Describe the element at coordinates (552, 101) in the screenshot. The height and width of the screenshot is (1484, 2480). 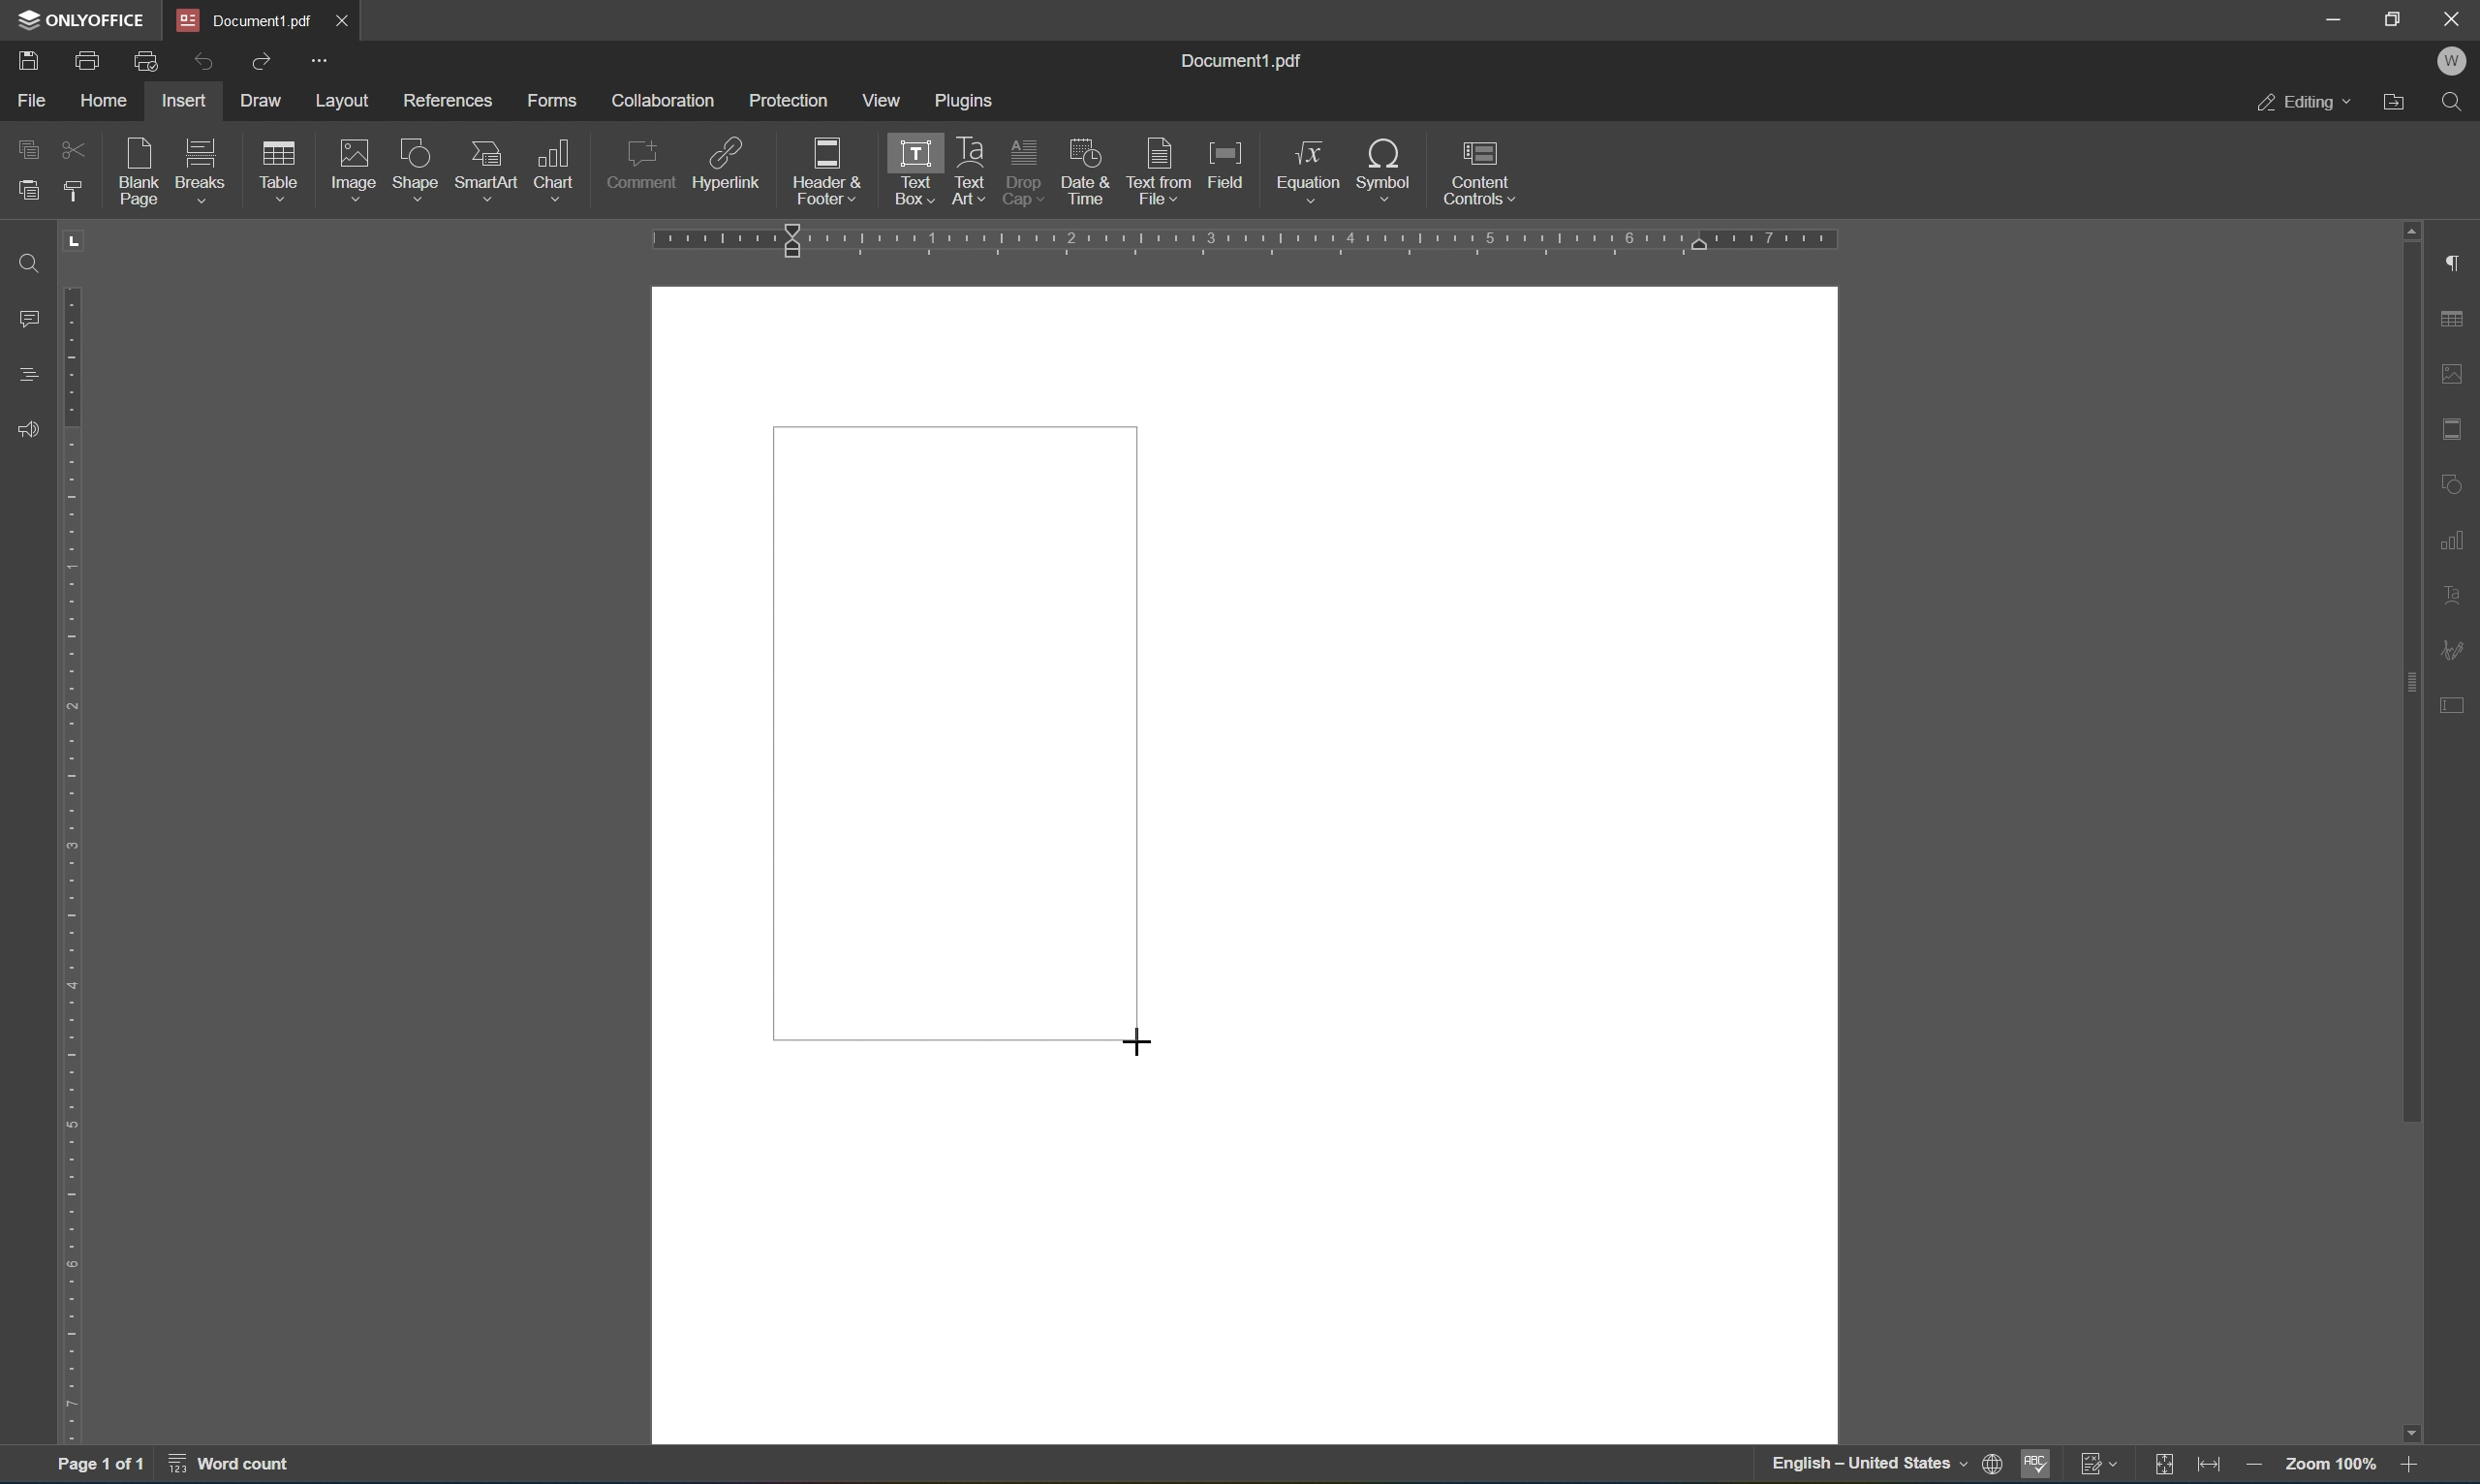
I see `forms` at that location.